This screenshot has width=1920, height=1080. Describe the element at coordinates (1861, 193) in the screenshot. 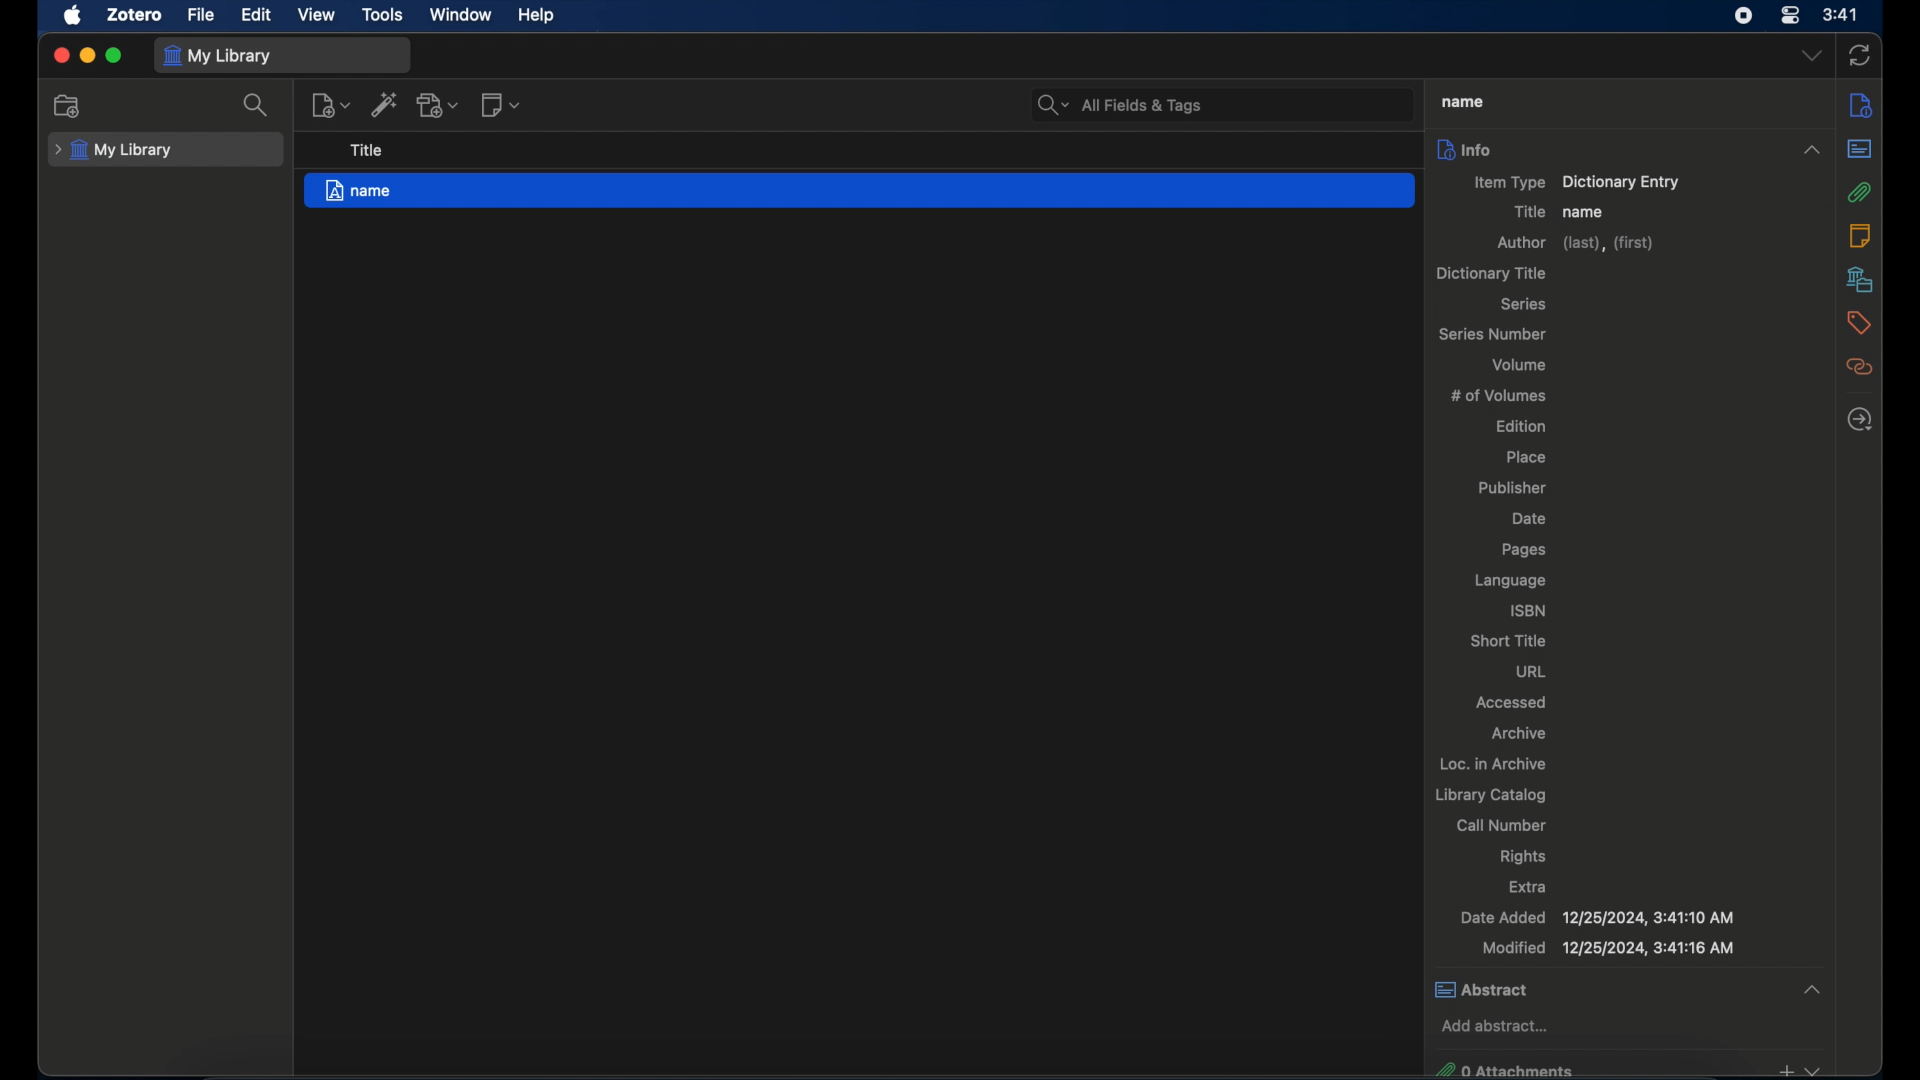

I see `attachments` at that location.